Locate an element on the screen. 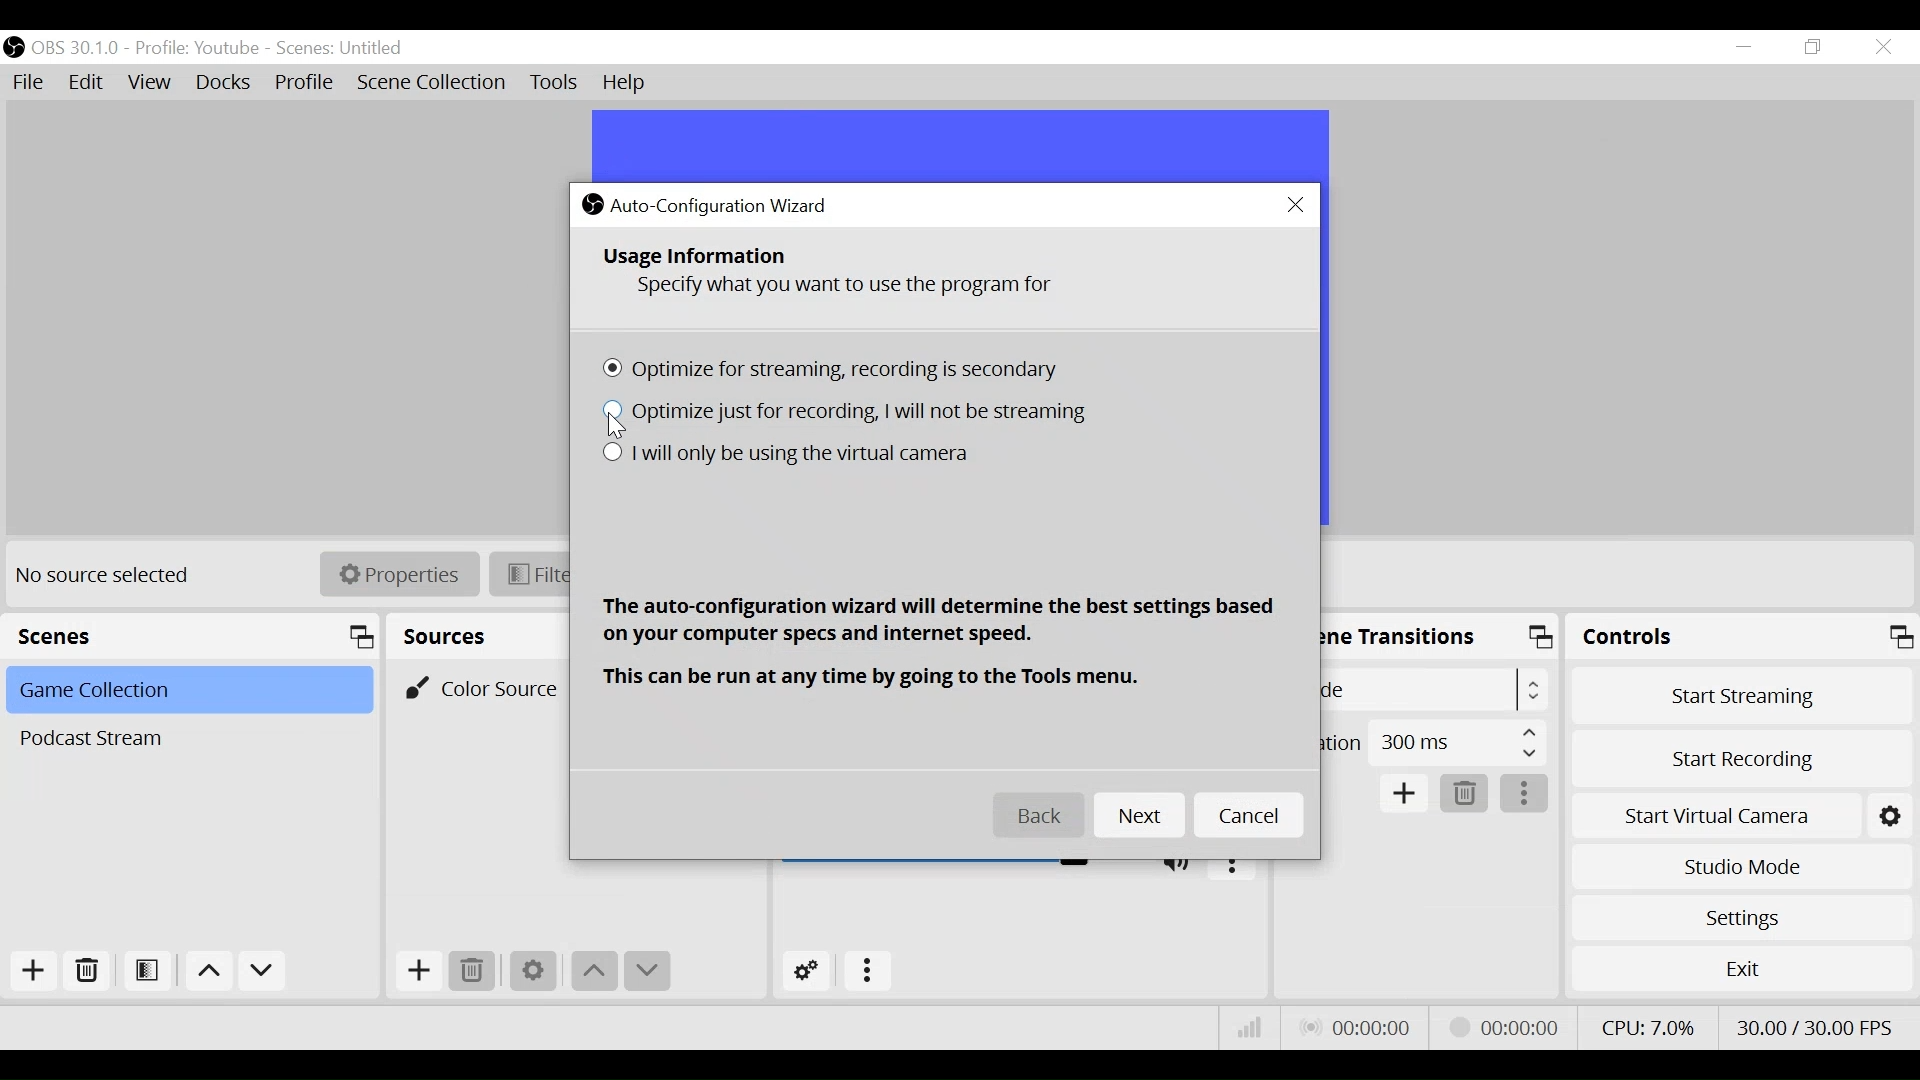 The width and height of the screenshot is (1920, 1080). minimize is located at coordinates (1742, 46).